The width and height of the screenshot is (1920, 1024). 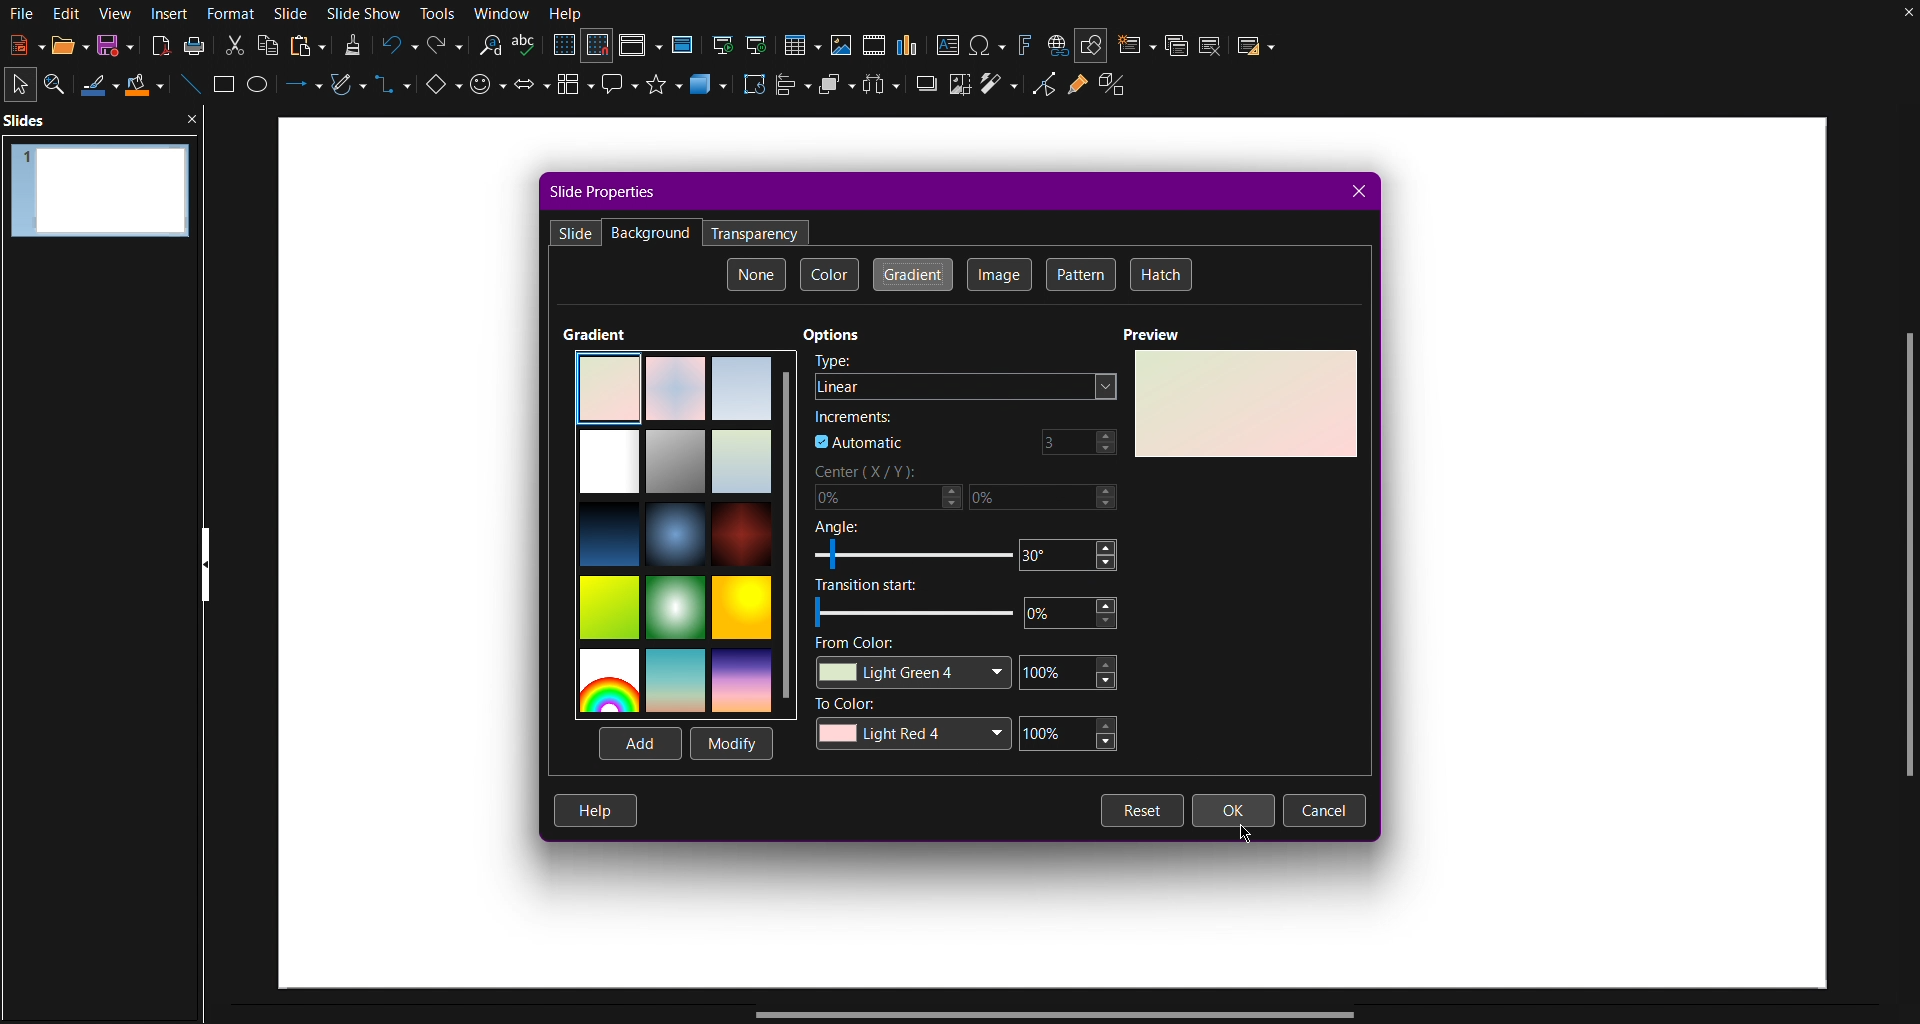 I want to click on Fill Color, so click(x=145, y=87).